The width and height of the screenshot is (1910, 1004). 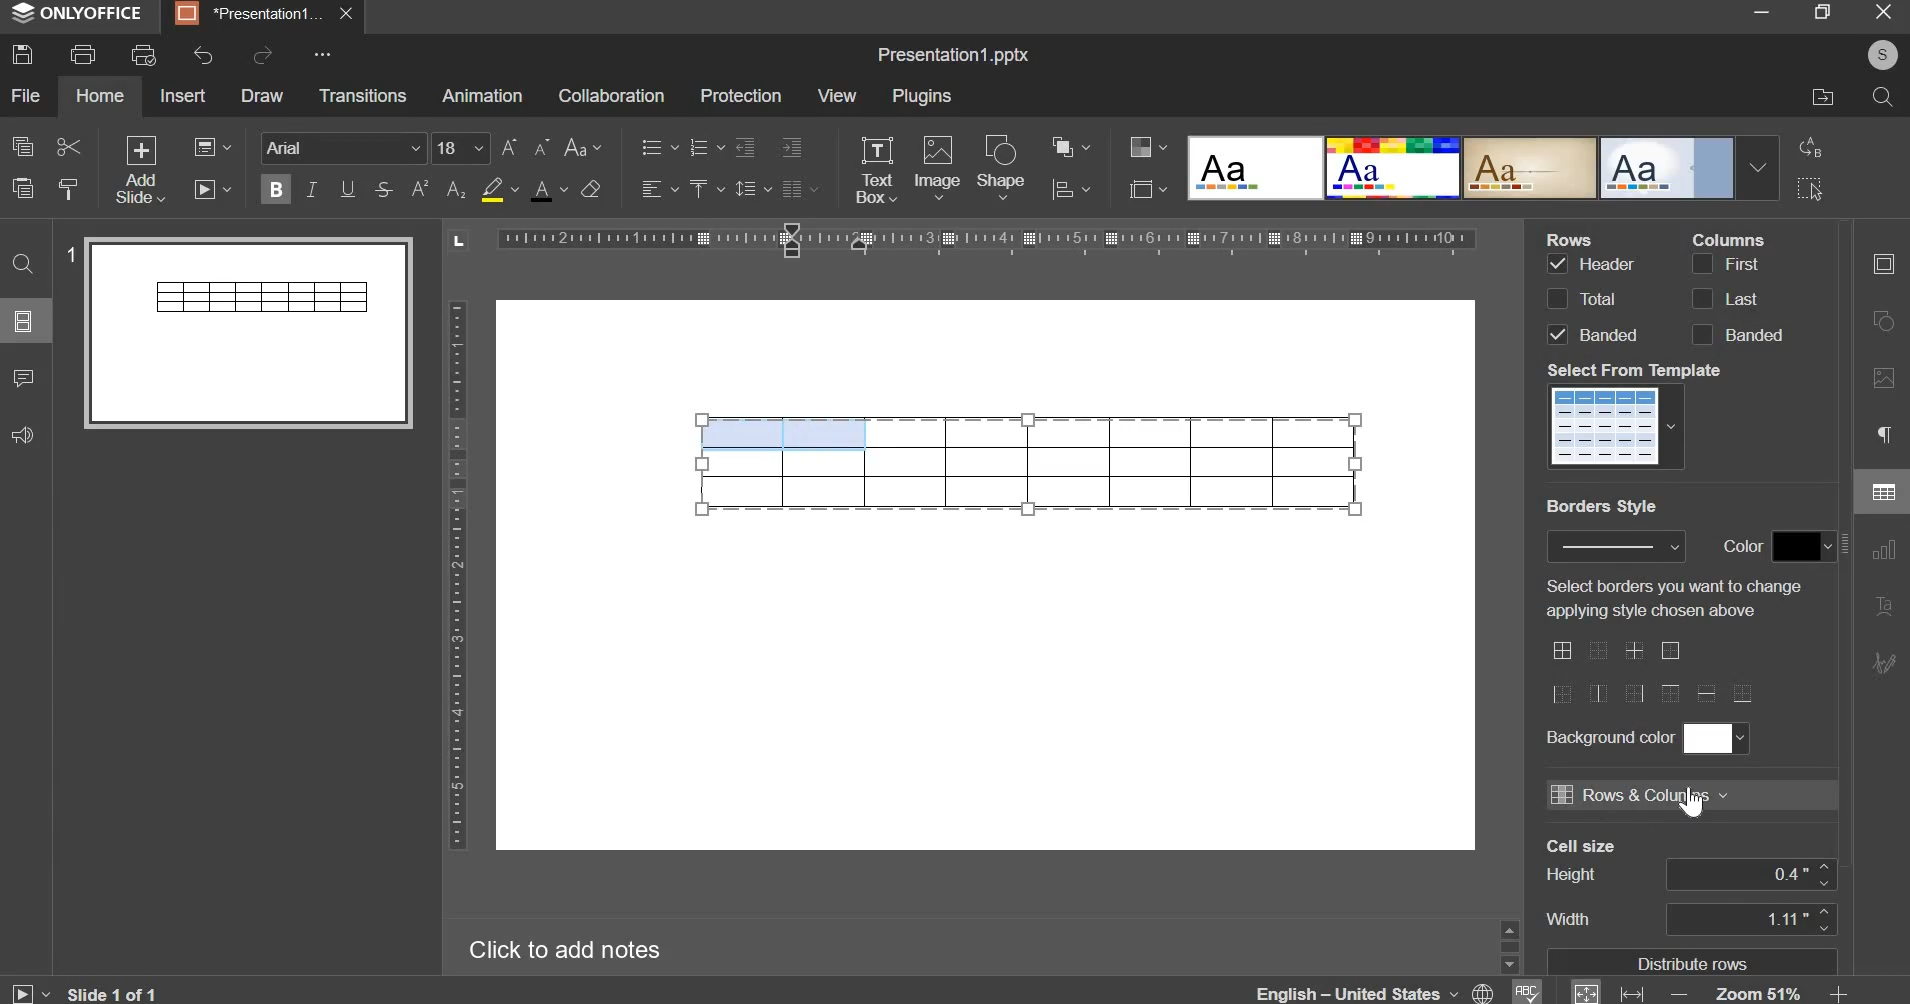 I want to click on underline, so click(x=346, y=188).